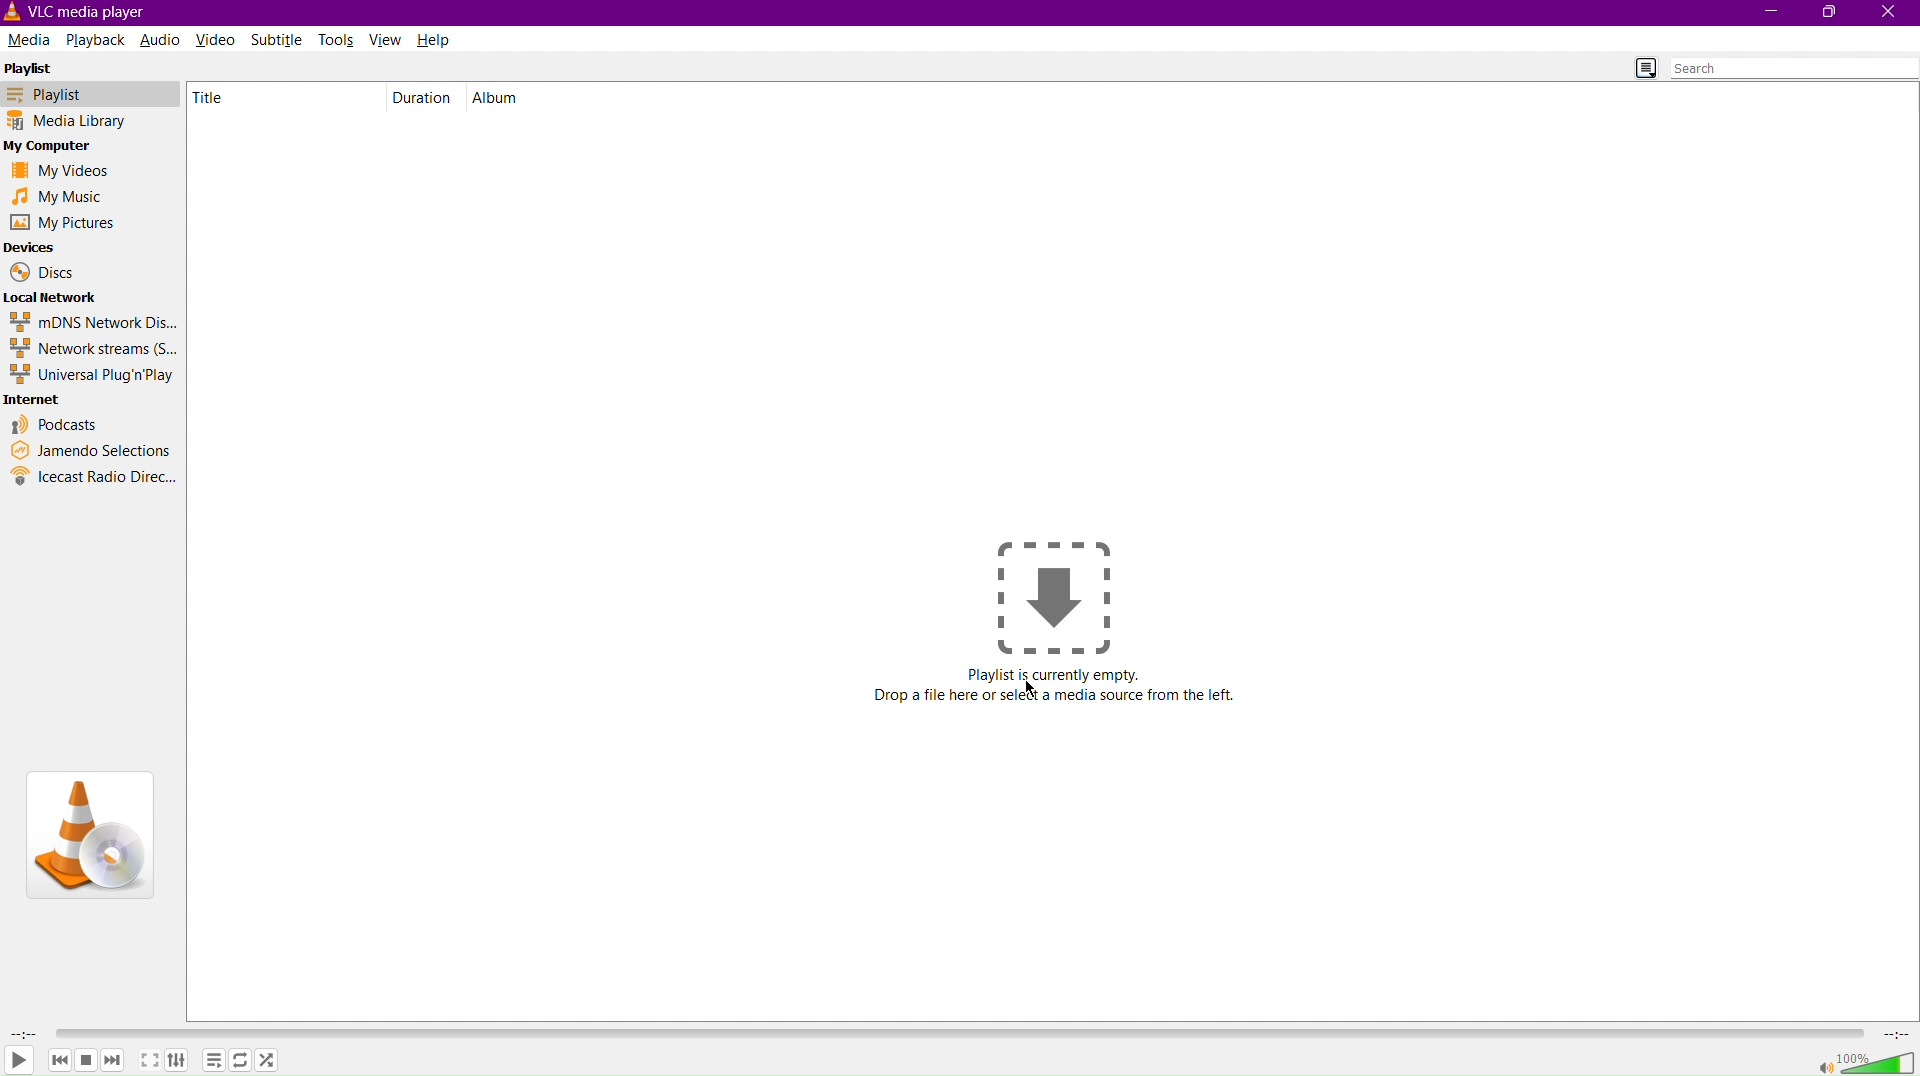 Image resolution: width=1920 pixels, height=1076 pixels. Describe the element at coordinates (218, 97) in the screenshot. I see `Title` at that location.